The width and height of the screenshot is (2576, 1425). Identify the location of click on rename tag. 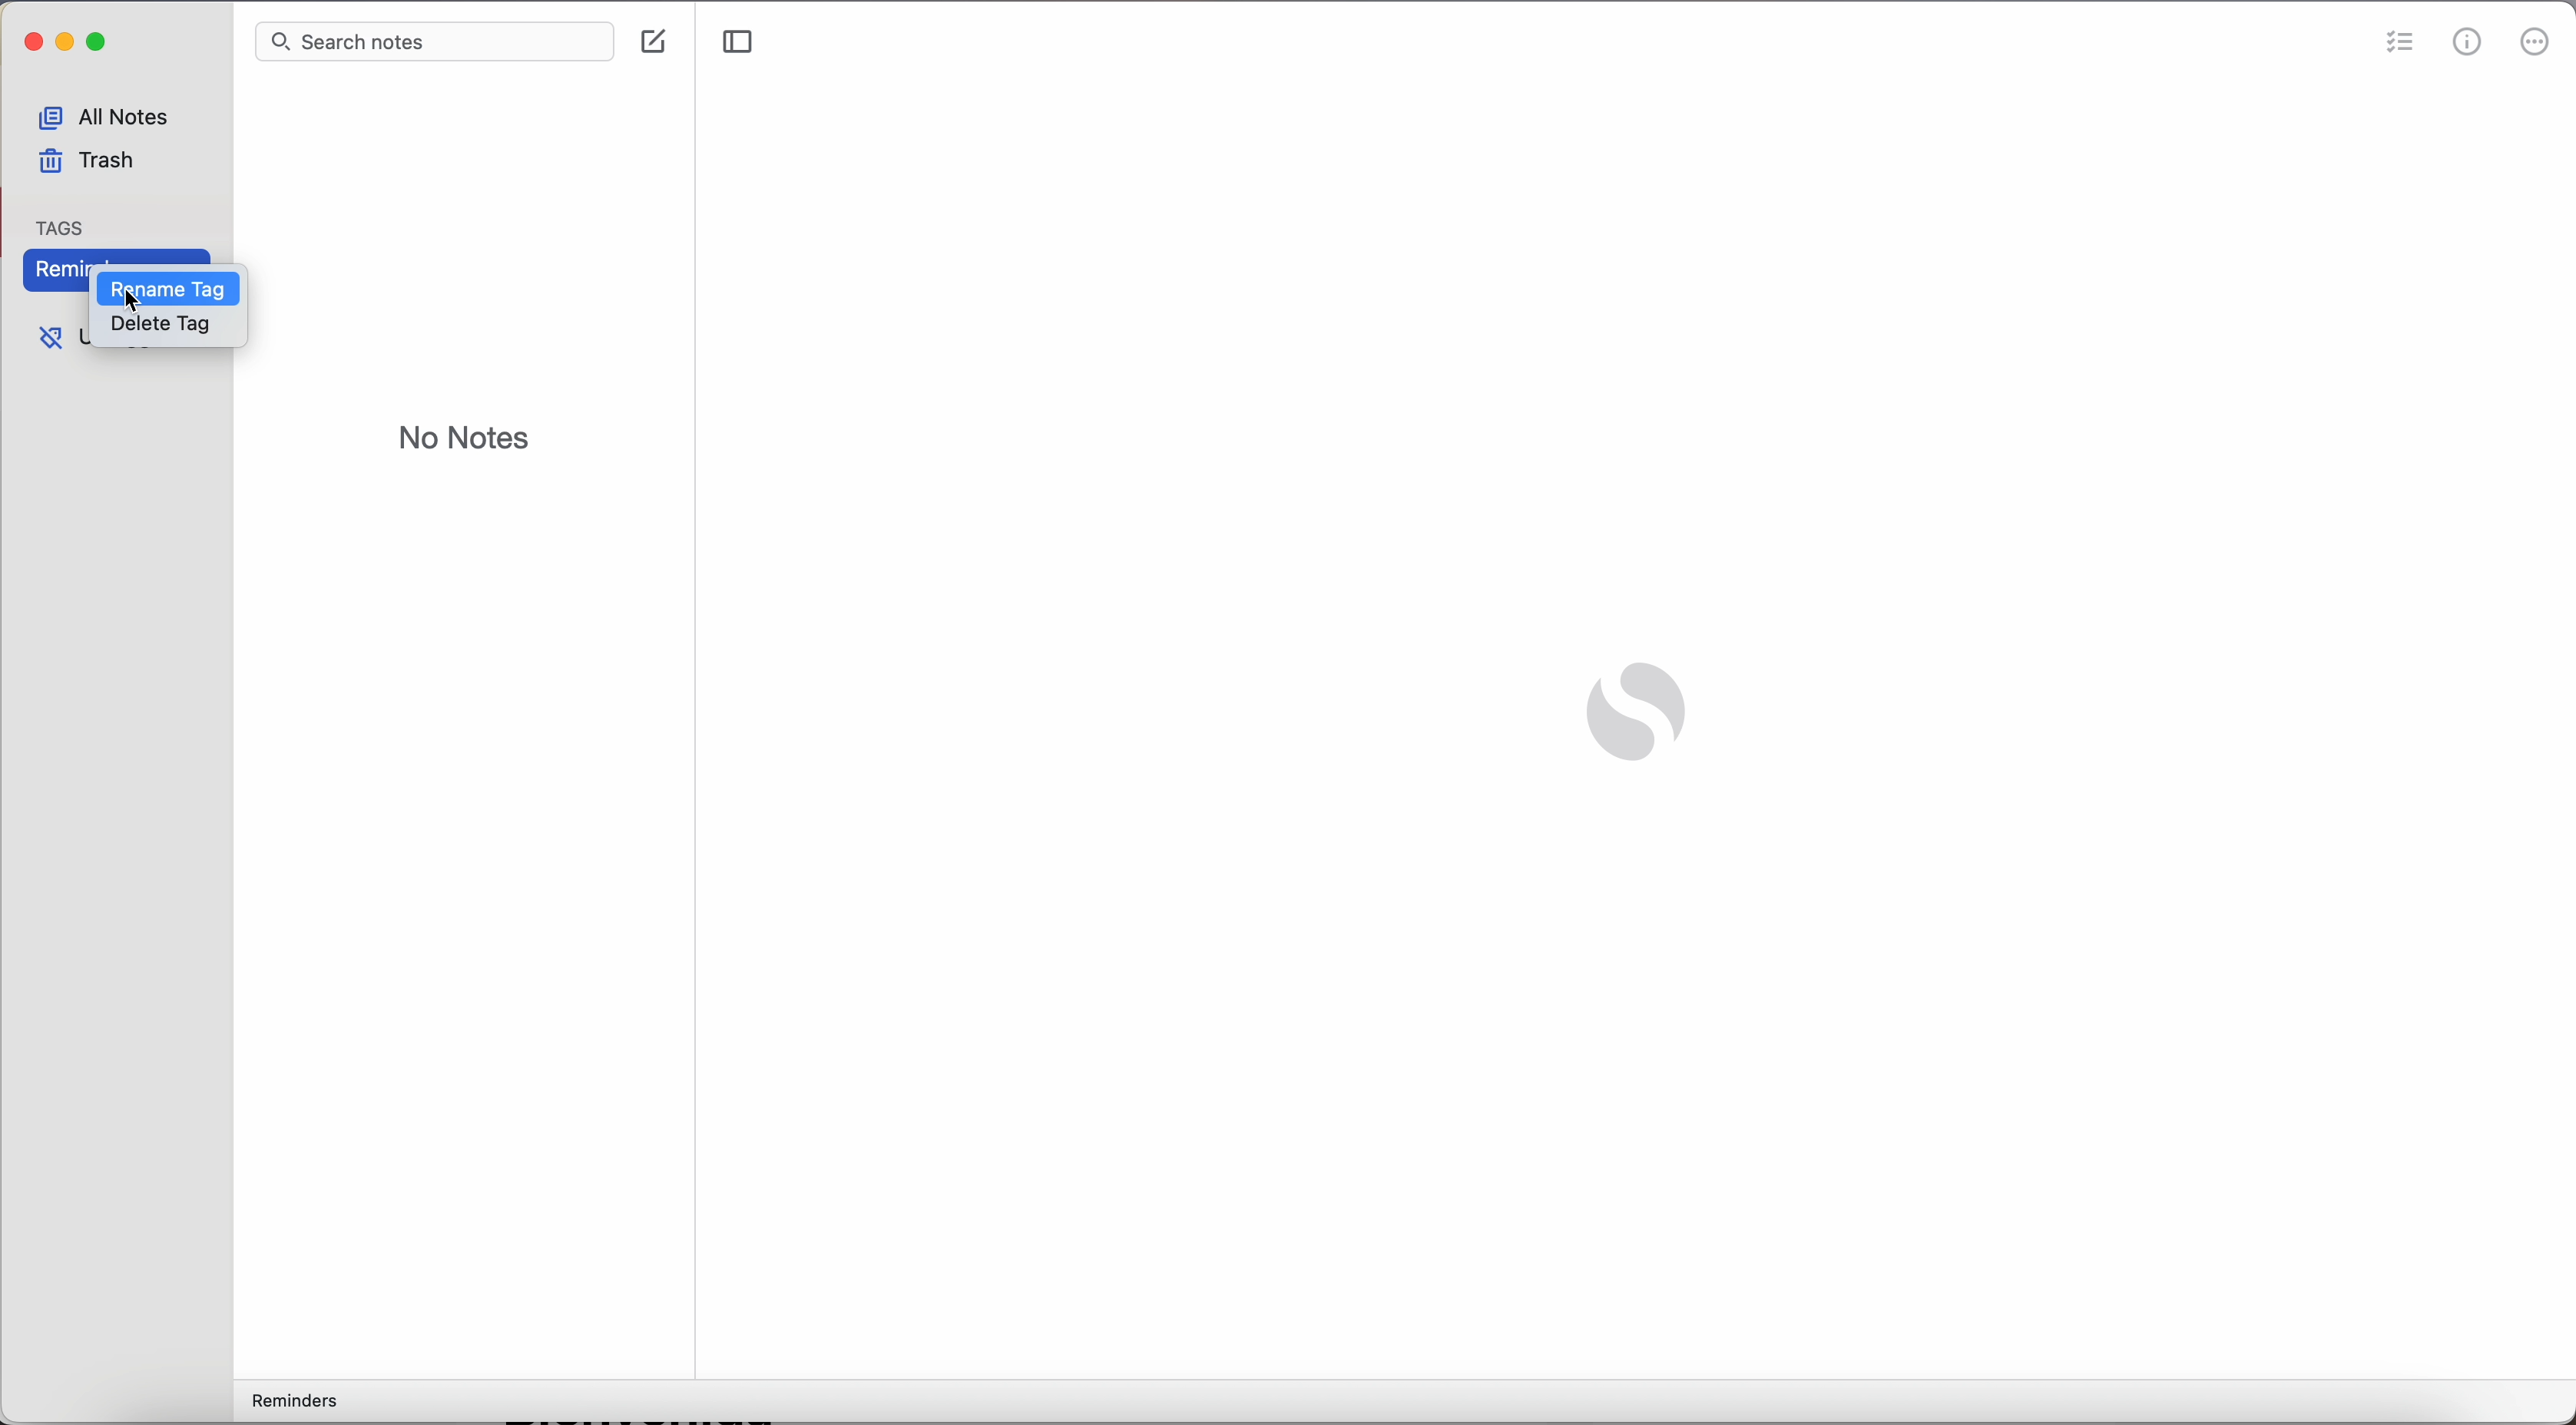
(187, 291).